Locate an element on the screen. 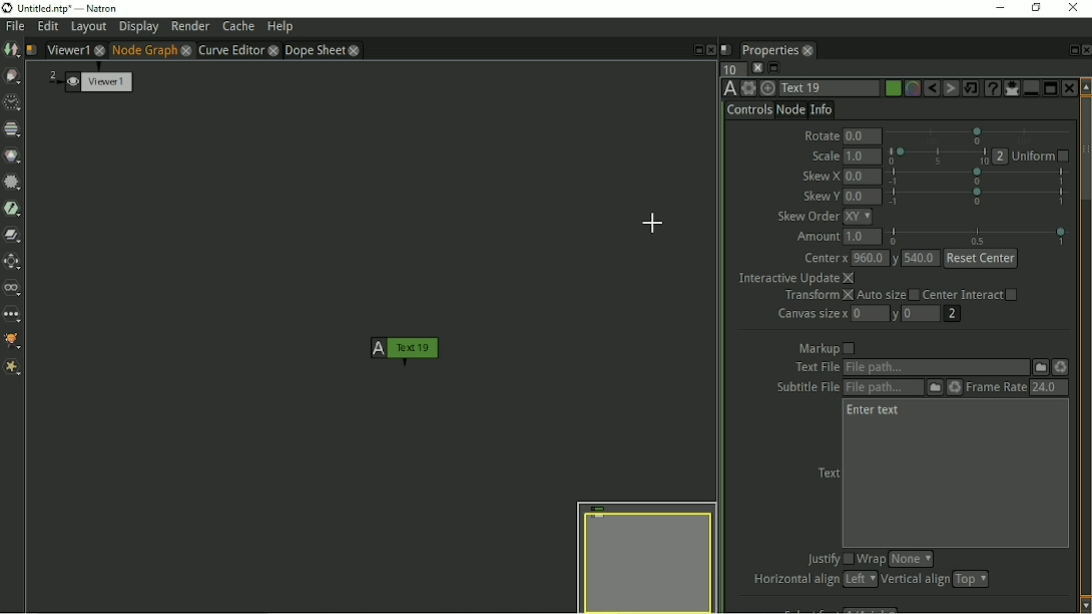  reset center is located at coordinates (981, 257).